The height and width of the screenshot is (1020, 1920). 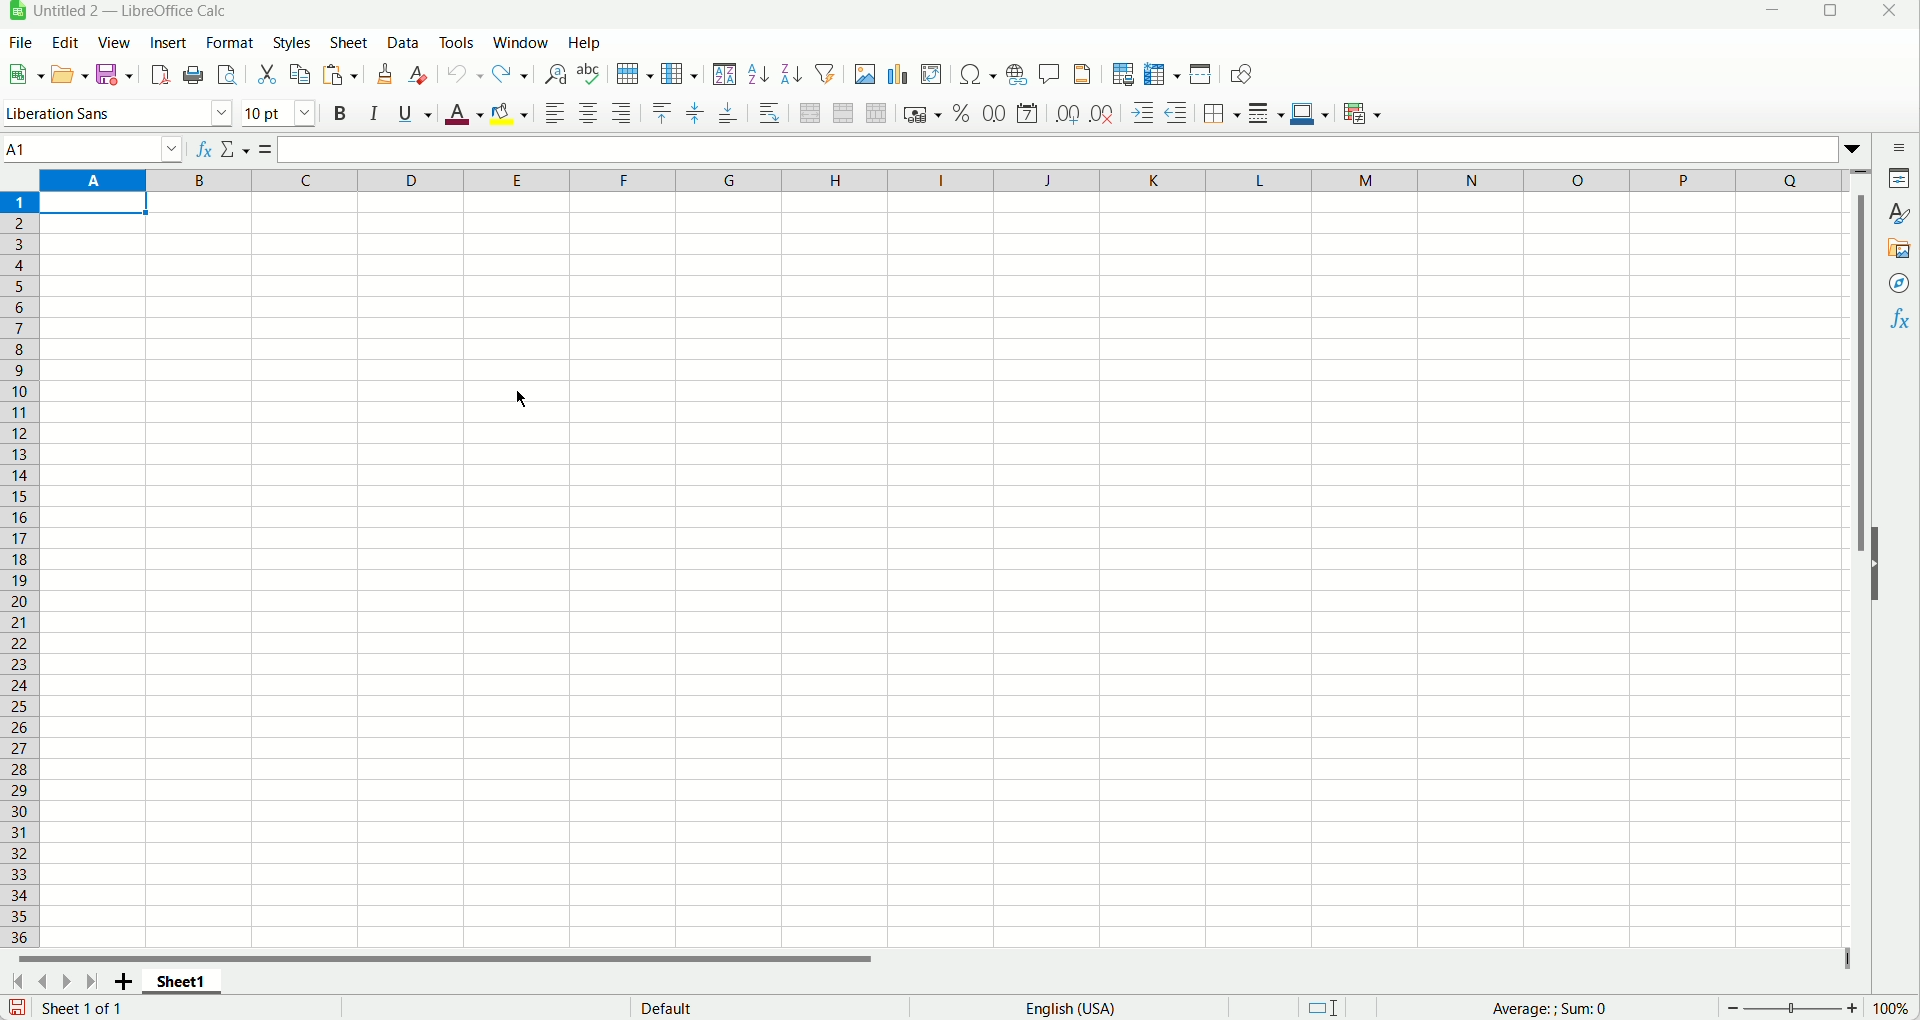 What do you see at coordinates (71, 75) in the screenshot?
I see `Open` at bounding box center [71, 75].